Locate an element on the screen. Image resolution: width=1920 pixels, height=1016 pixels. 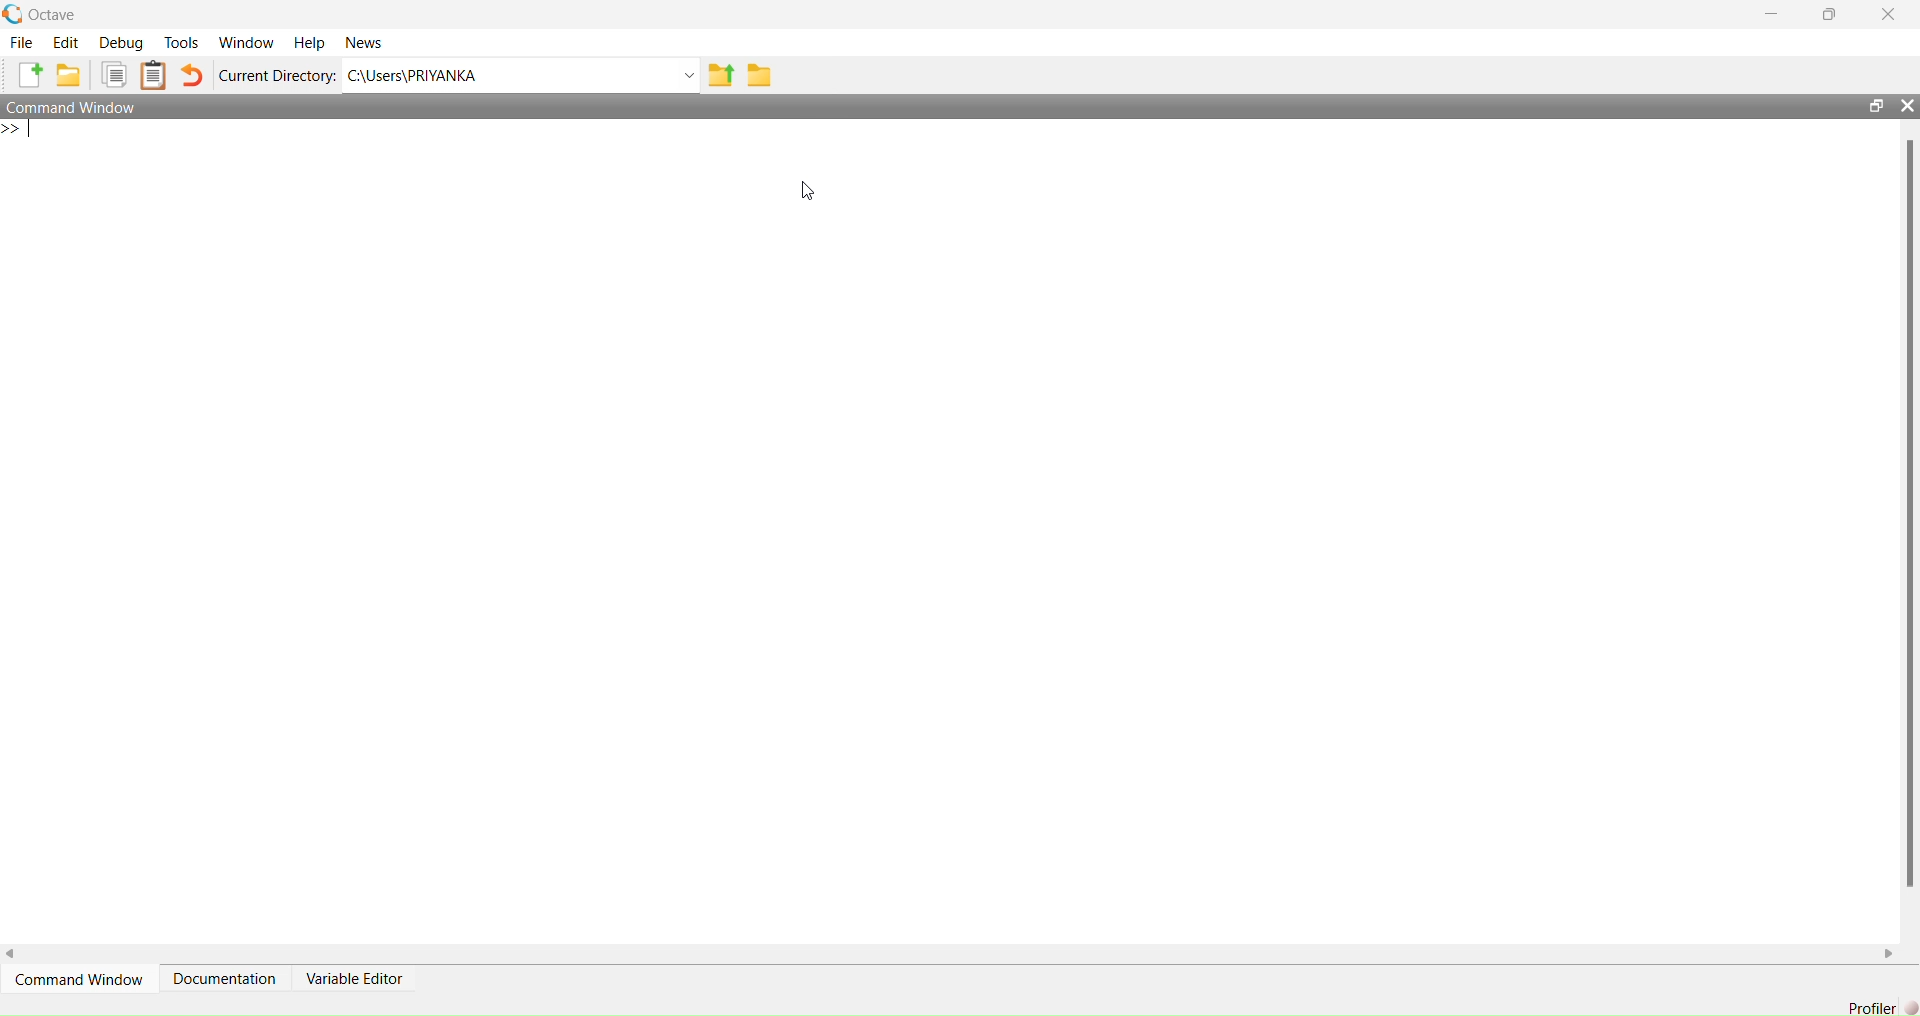
Window is located at coordinates (247, 43).